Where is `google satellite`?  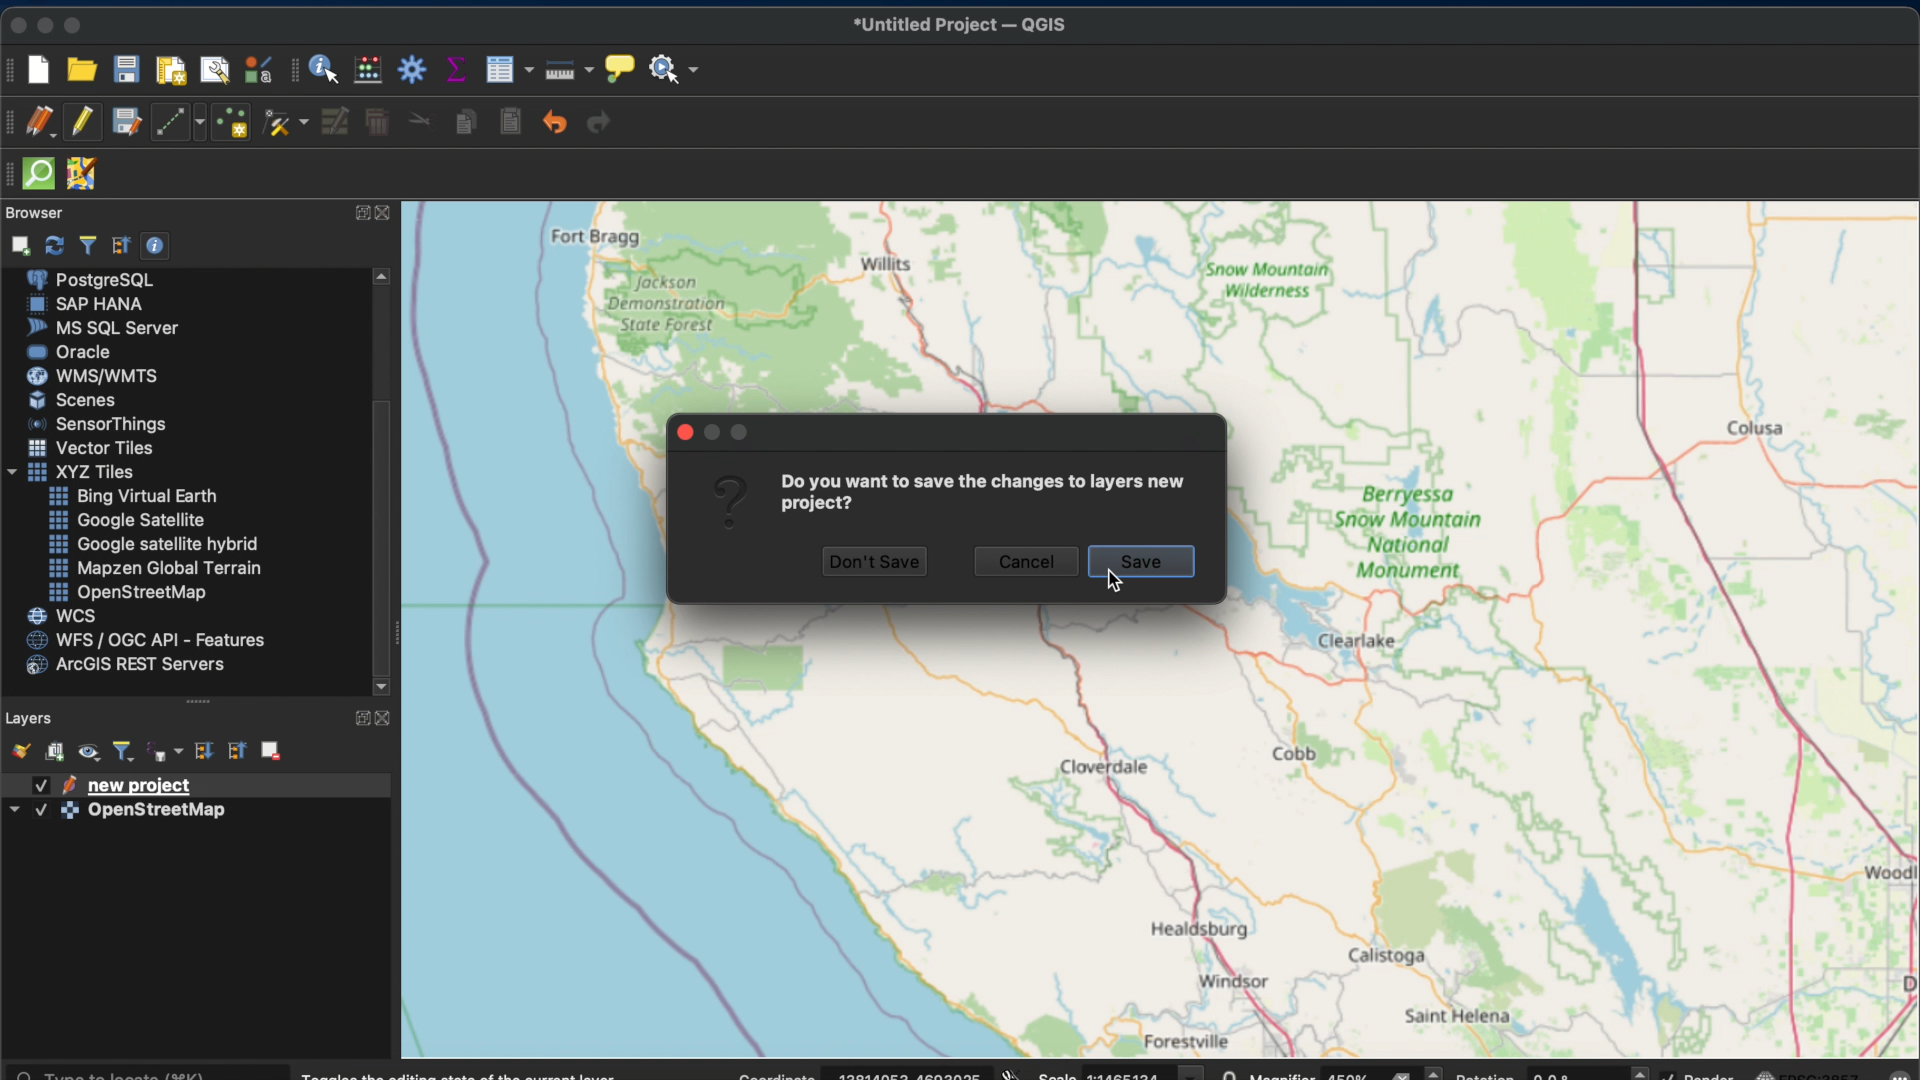 google satellite is located at coordinates (125, 521).